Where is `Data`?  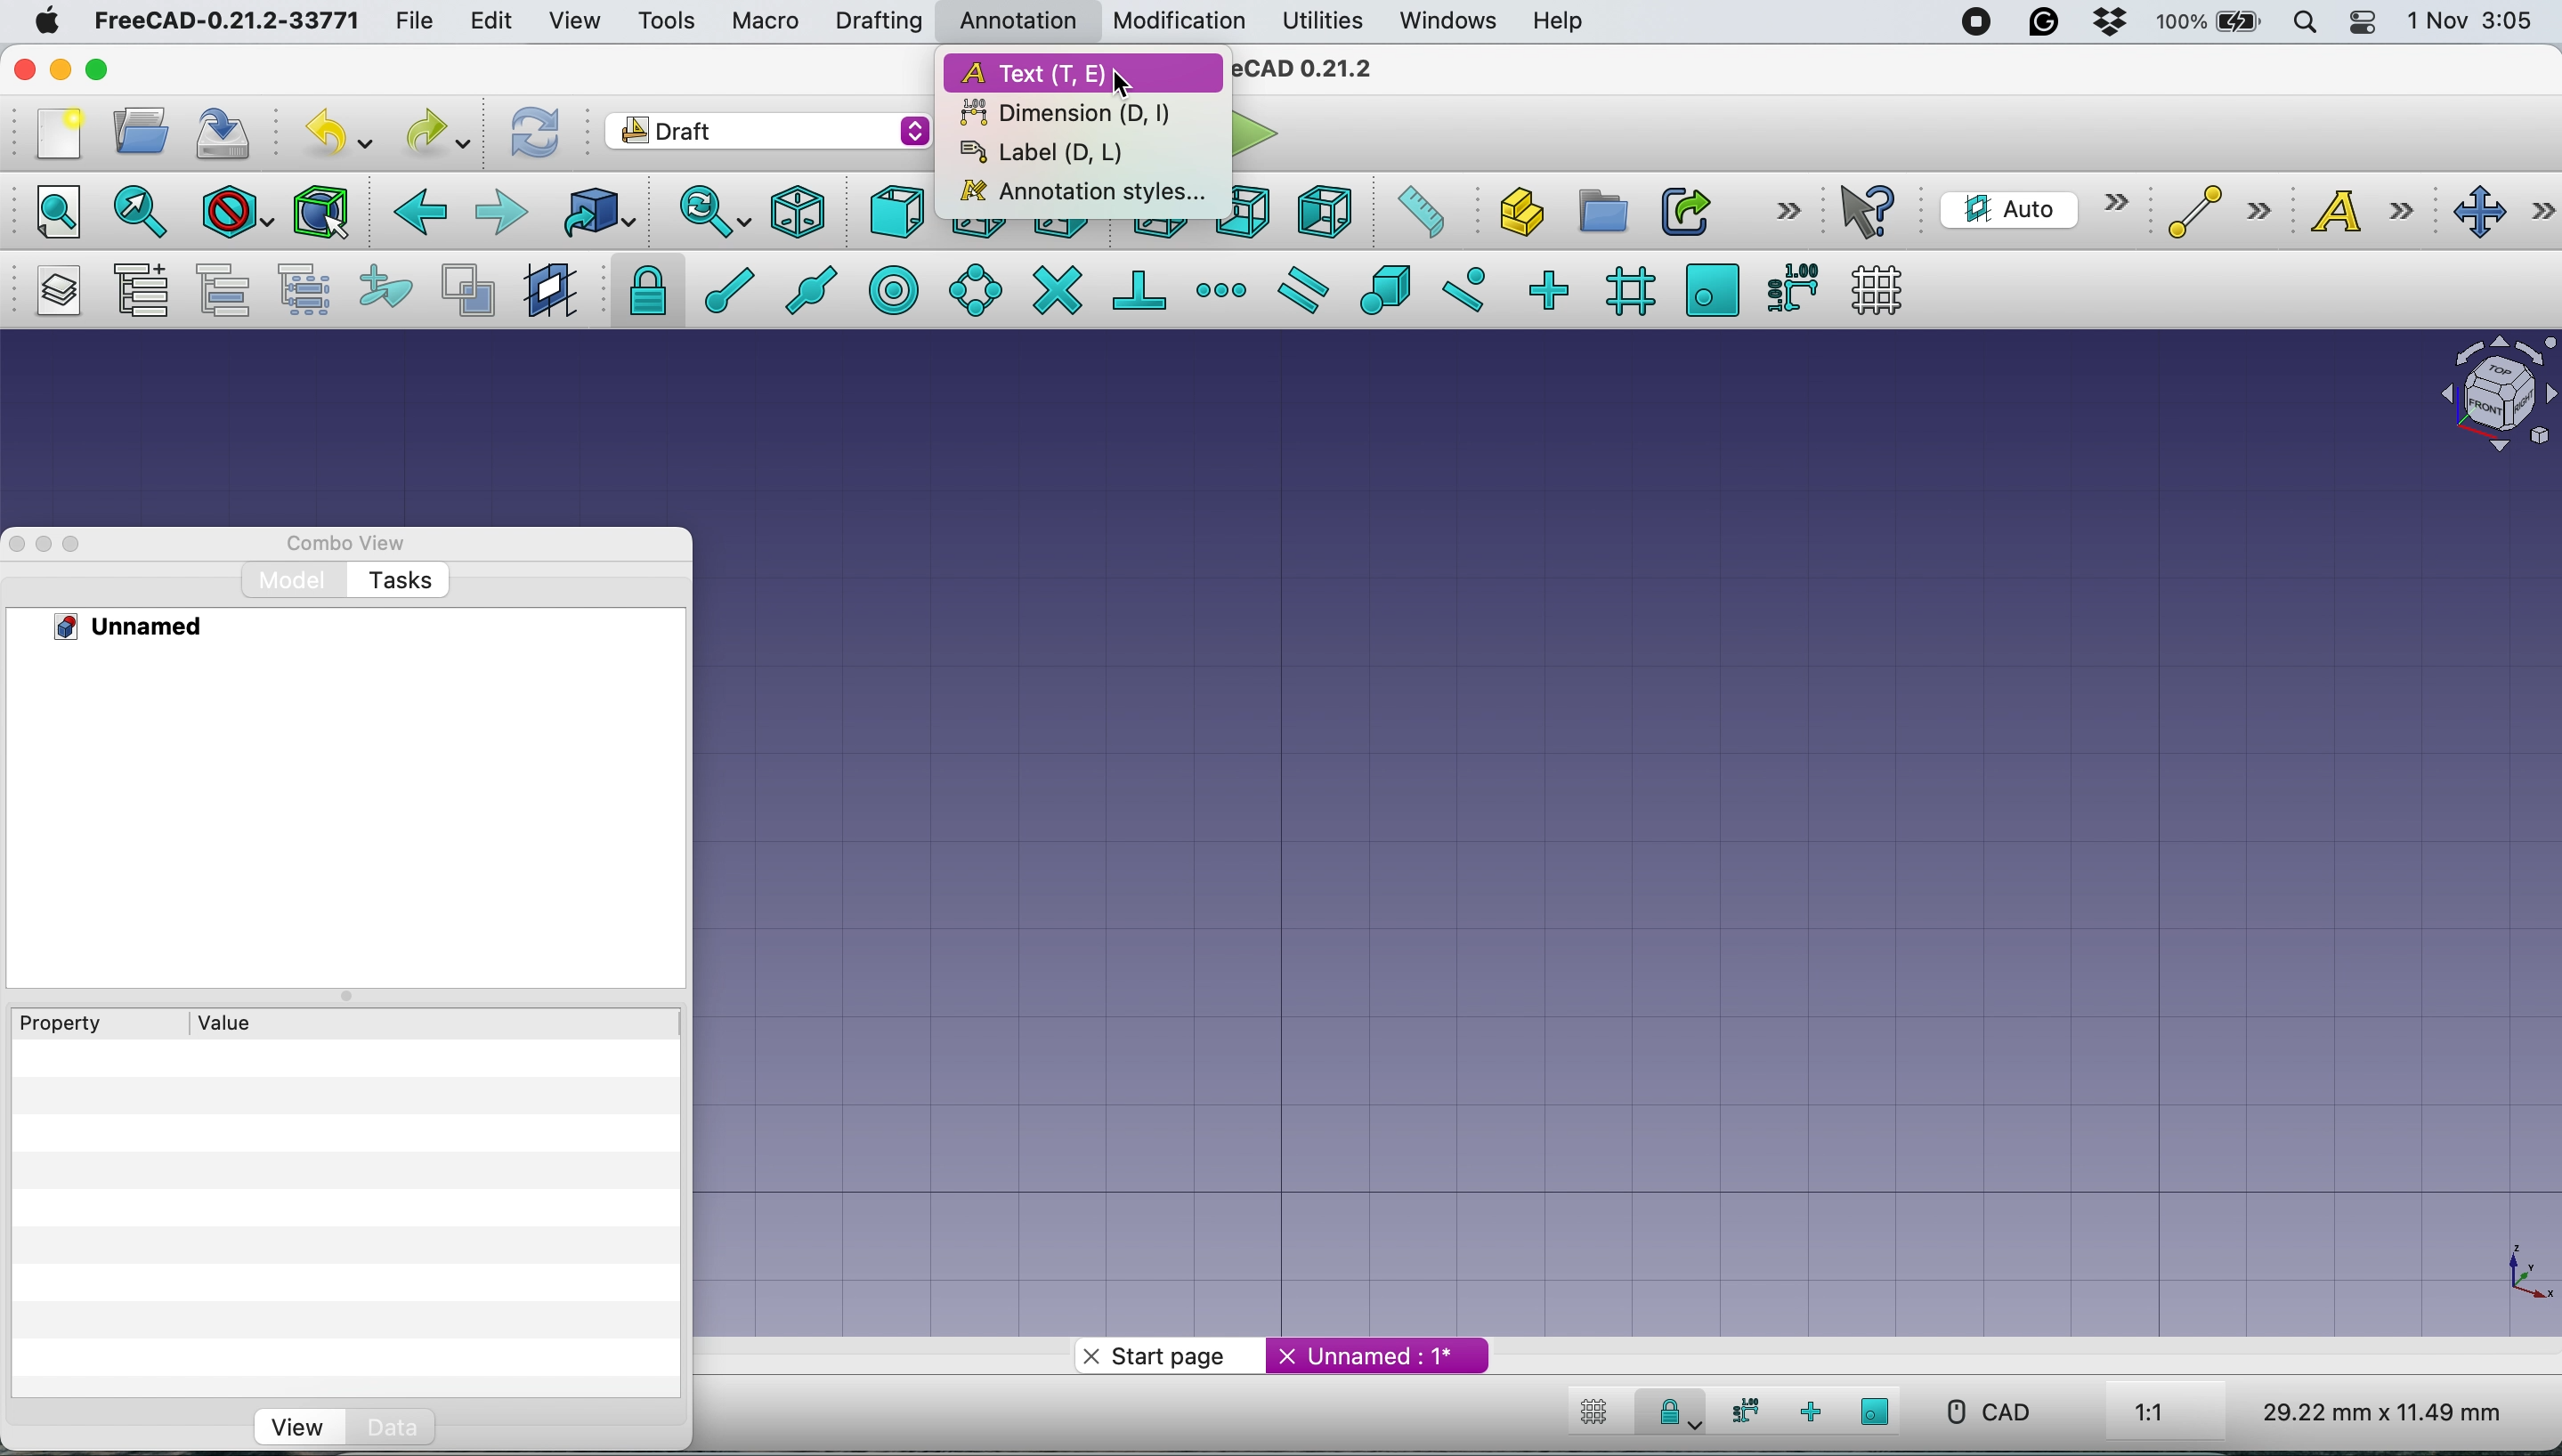
Data is located at coordinates (391, 1427).